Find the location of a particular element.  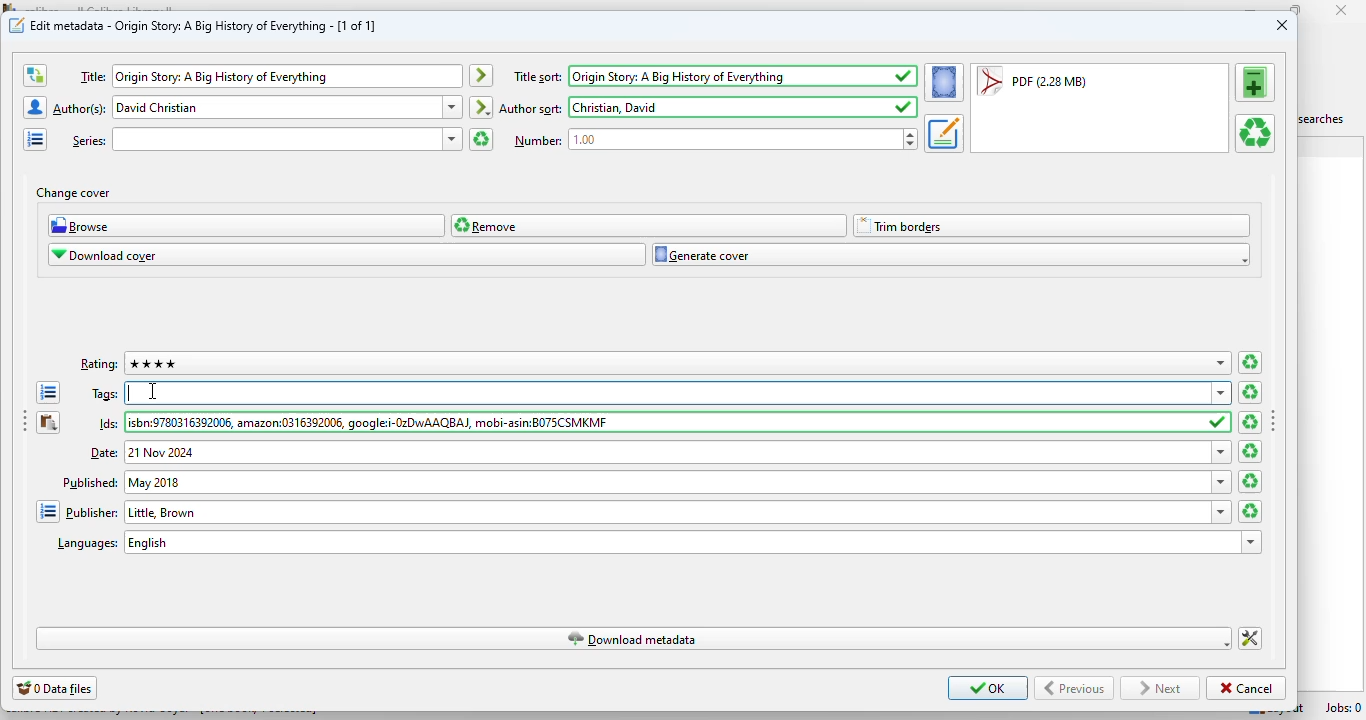

text is located at coordinates (537, 140).